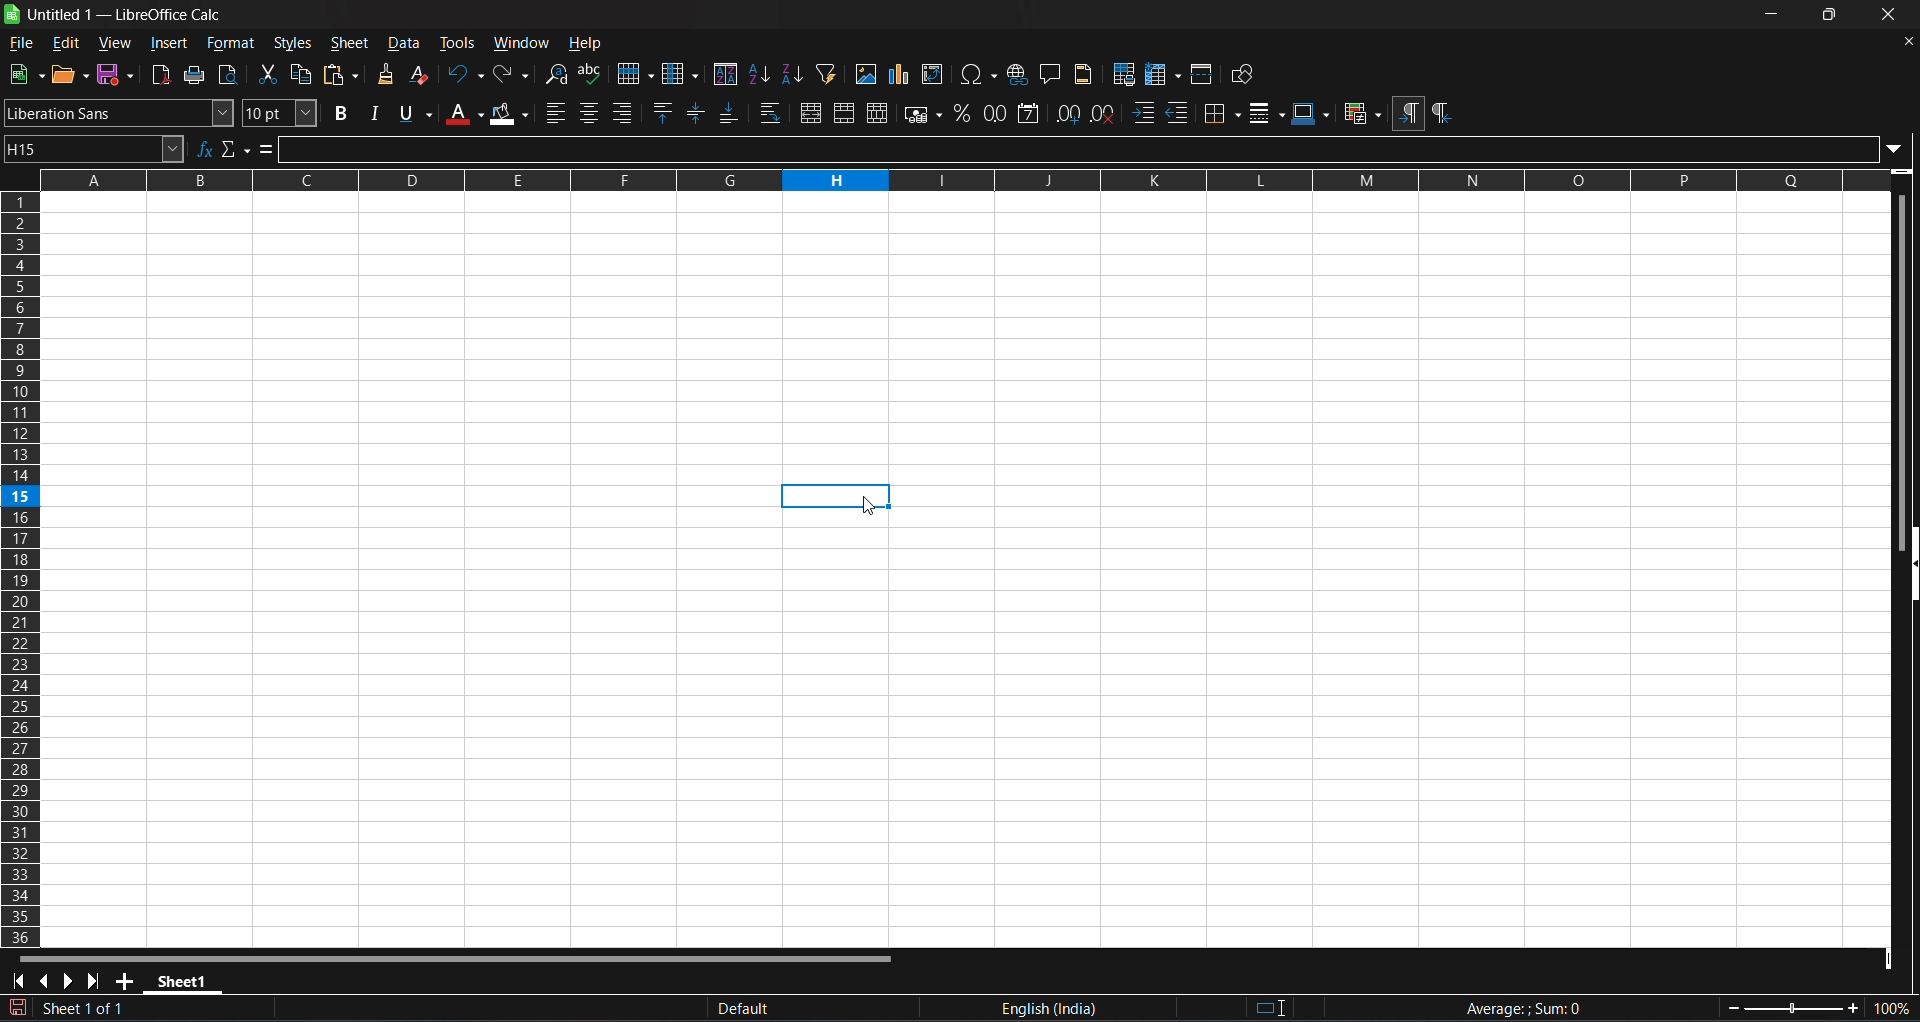  What do you see at coordinates (523, 45) in the screenshot?
I see `window` at bounding box center [523, 45].